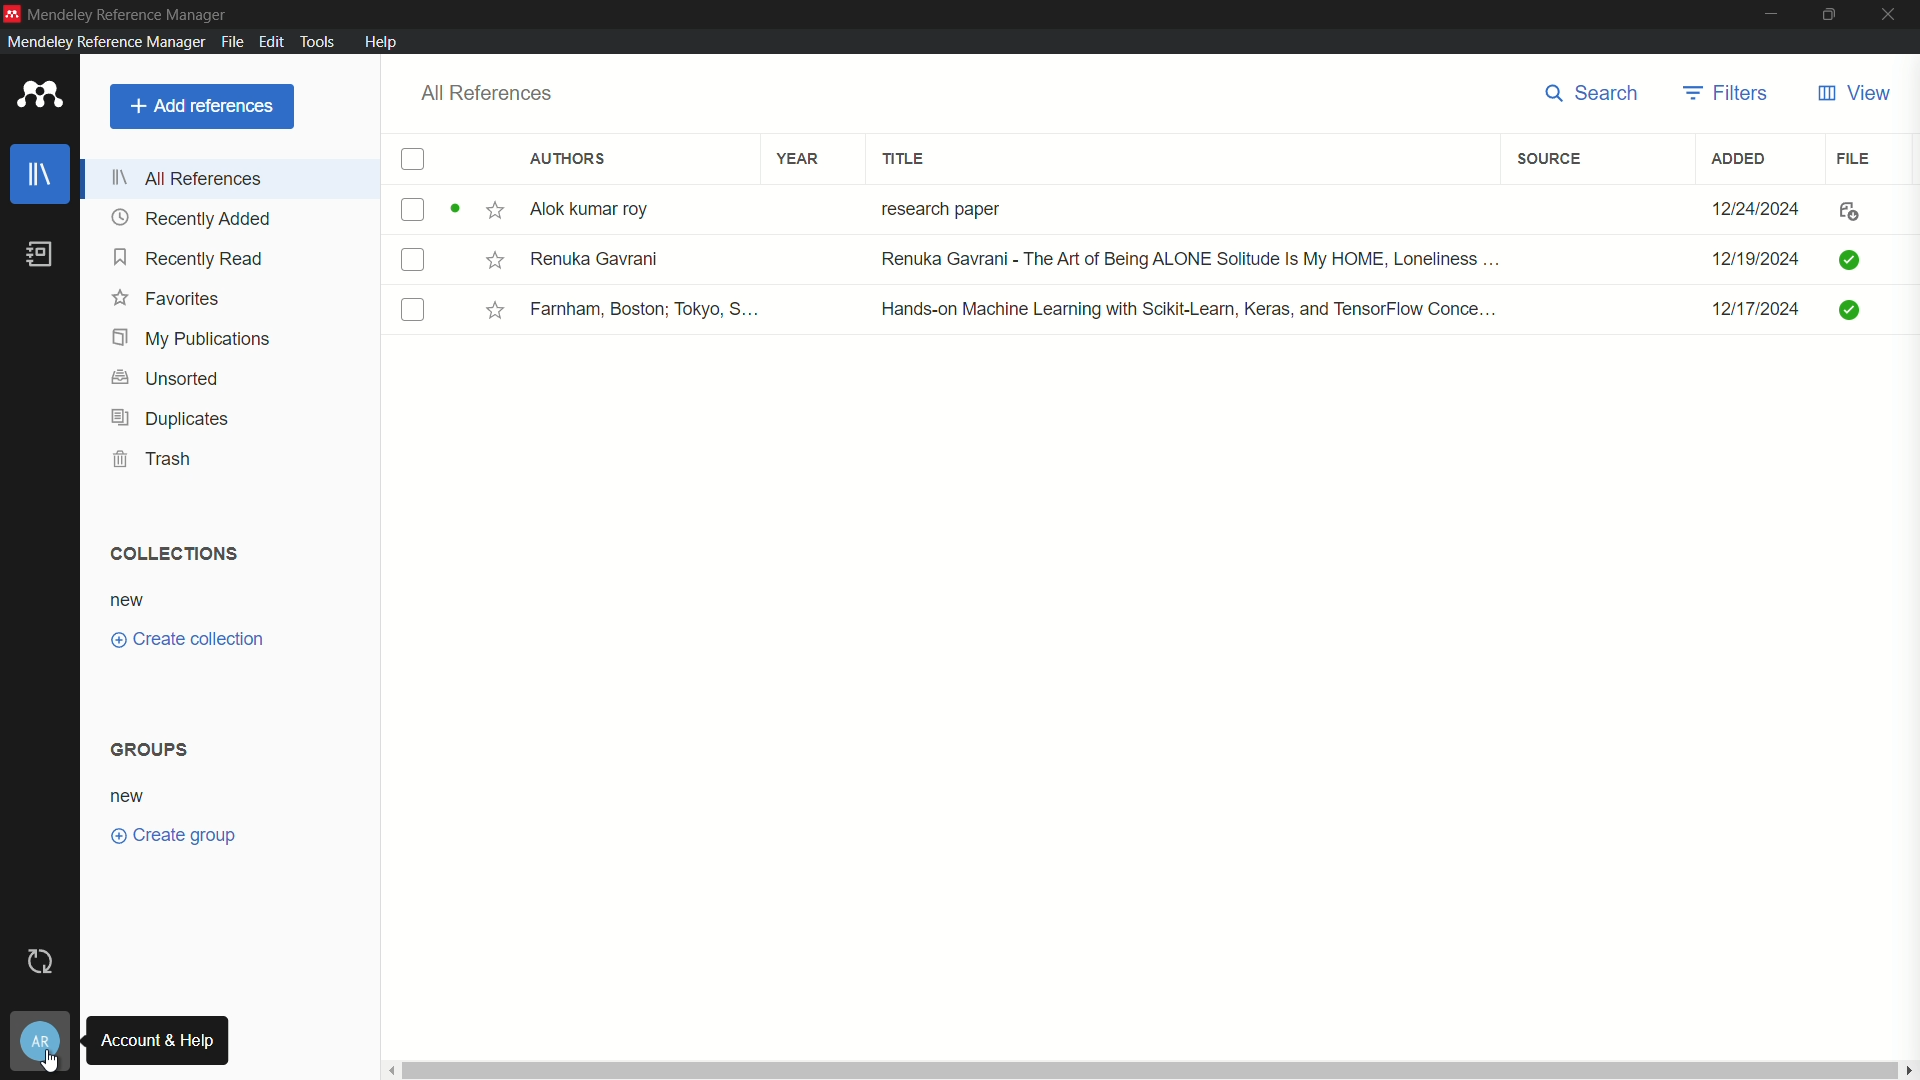  I want to click on view, so click(1853, 94).